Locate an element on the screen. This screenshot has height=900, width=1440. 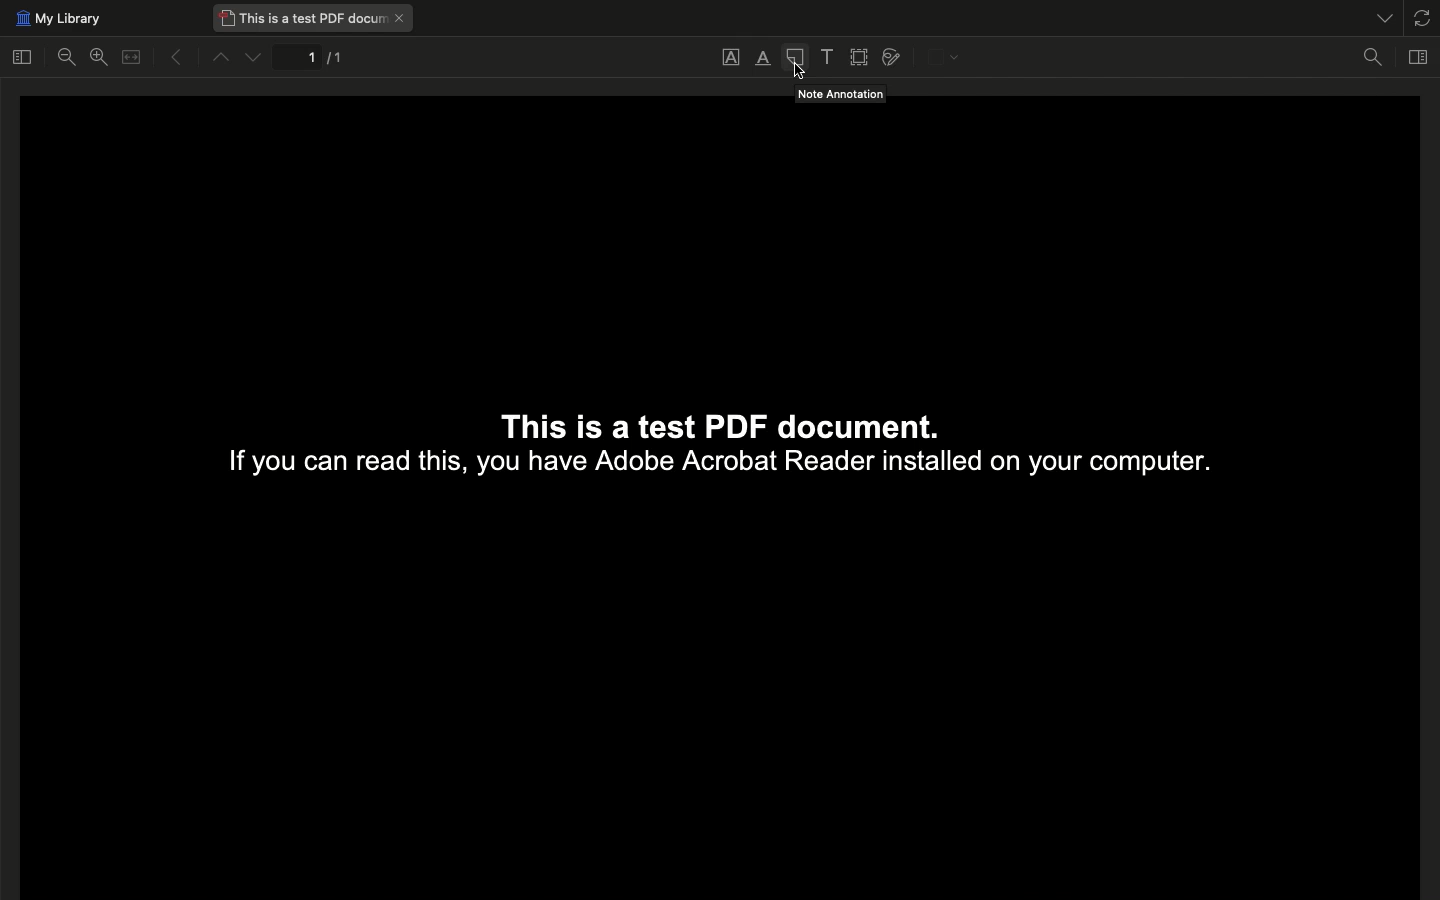
List all tabs is located at coordinates (1379, 14).